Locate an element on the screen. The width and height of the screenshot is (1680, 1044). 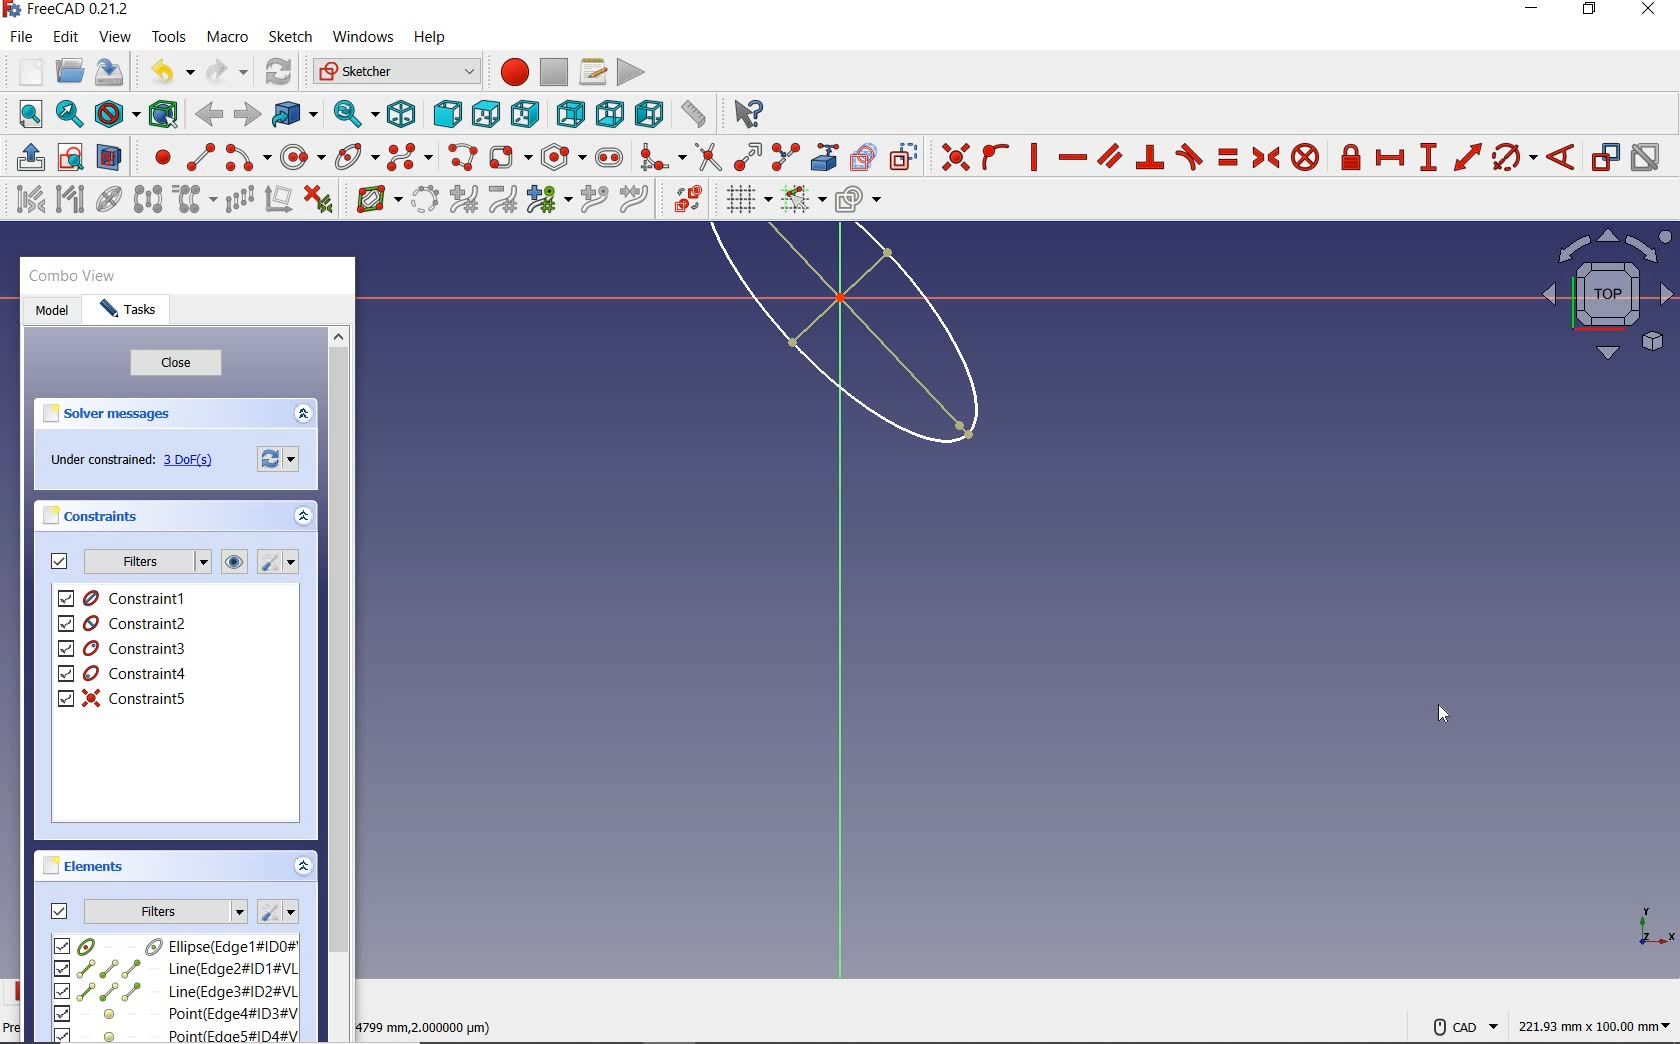
open is located at coordinates (70, 72).